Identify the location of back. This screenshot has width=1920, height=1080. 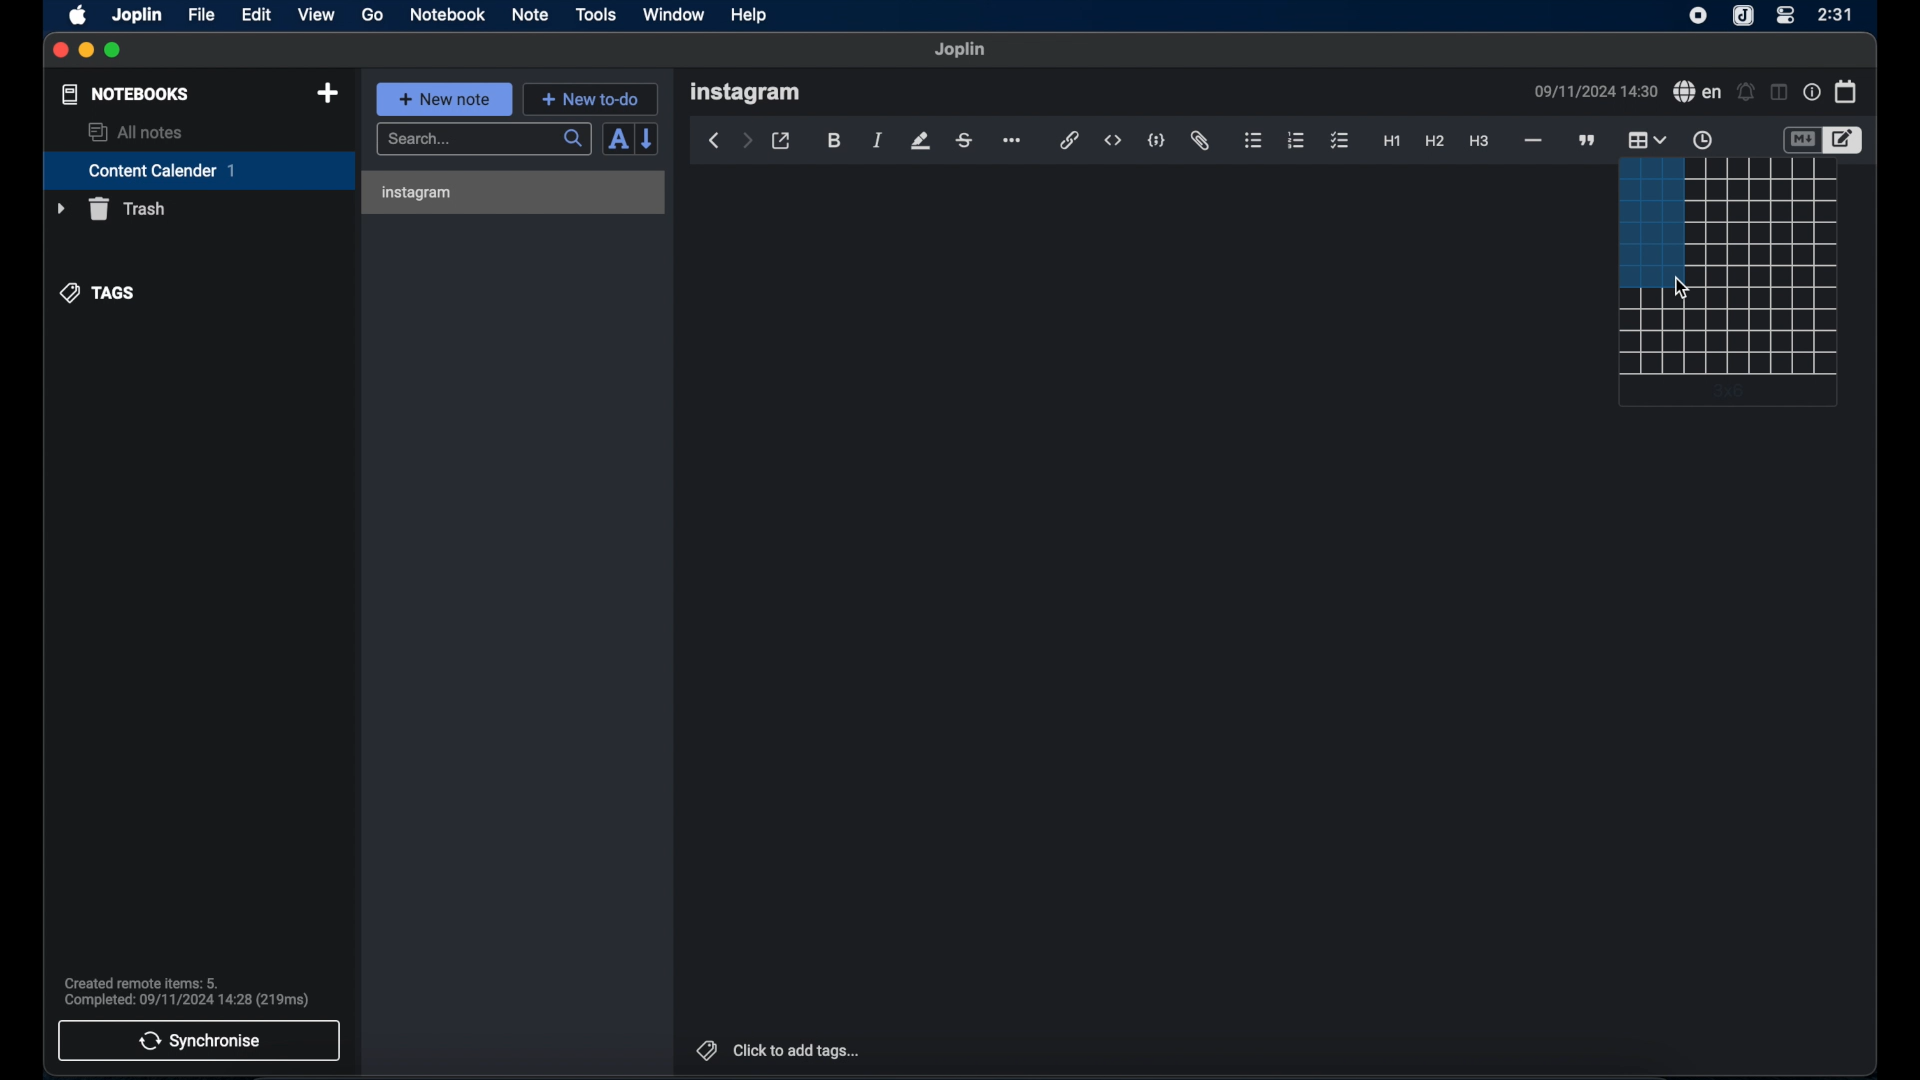
(711, 141).